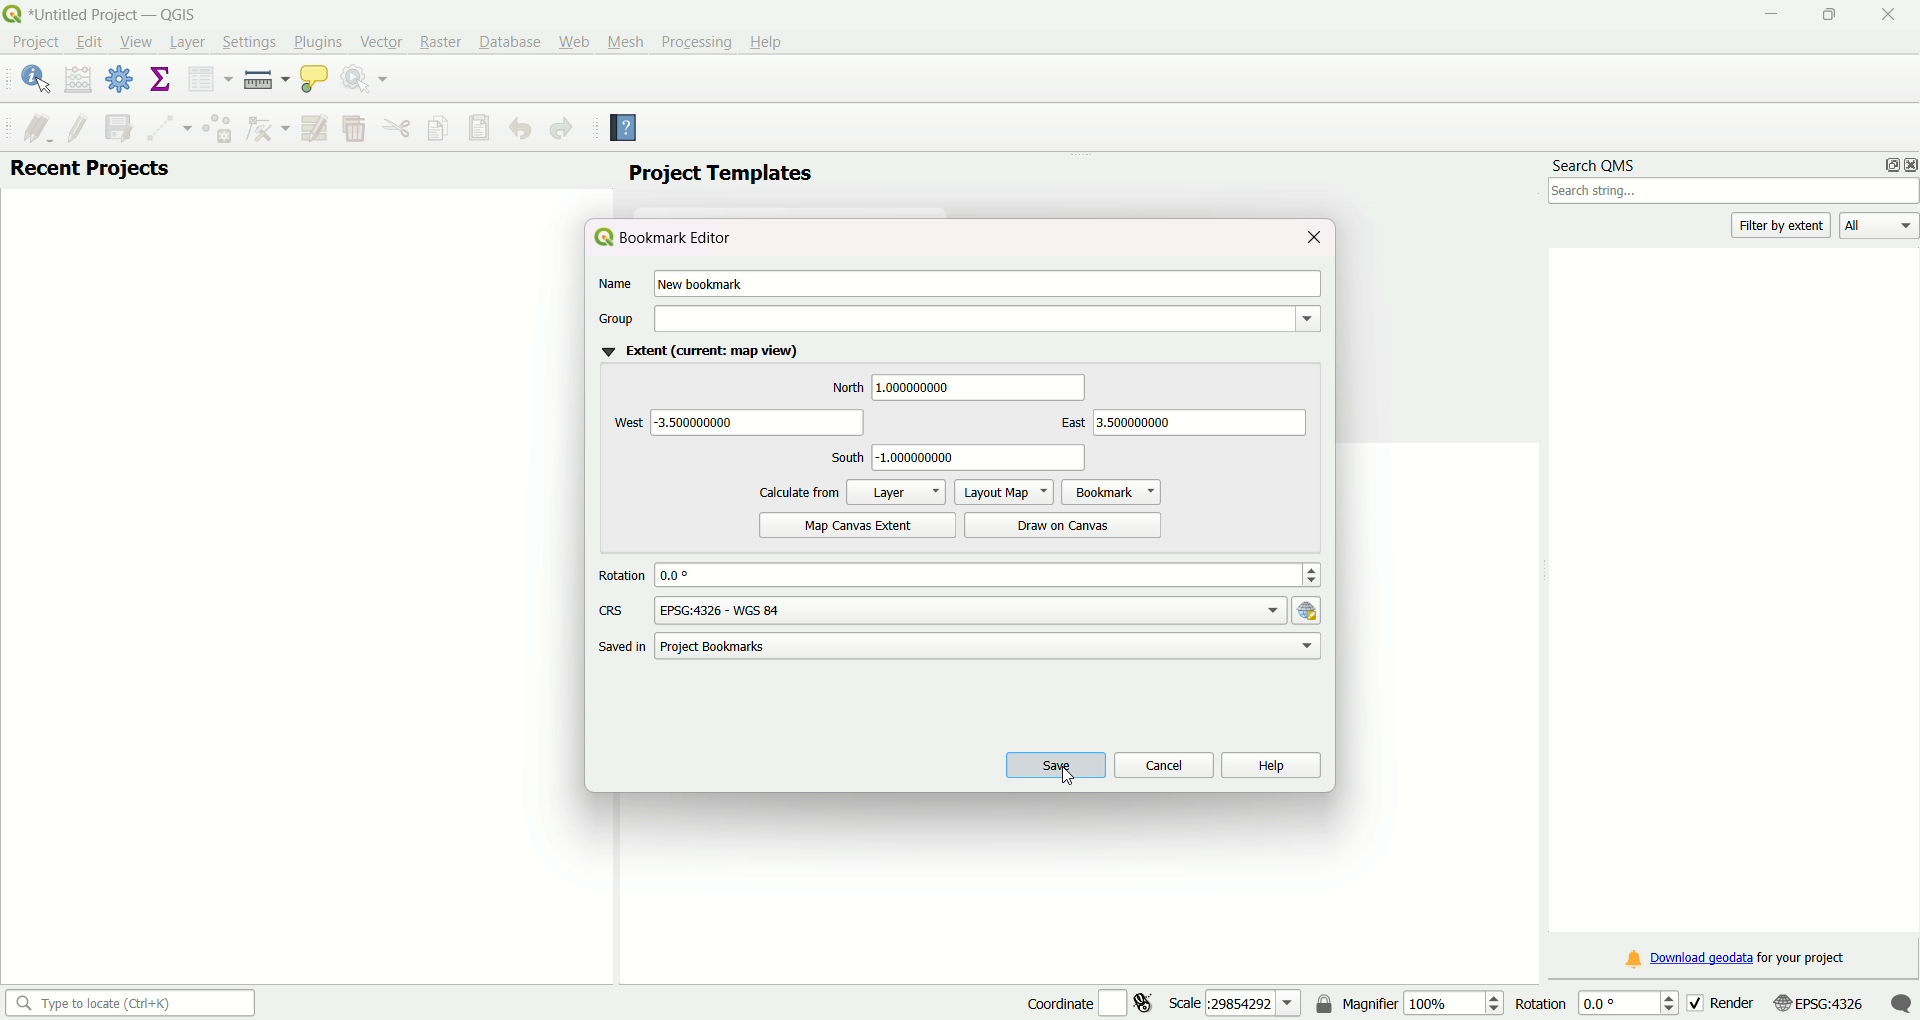  Describe the element at coordinates (1271, 764) in the screenshot. I see `help` at that location.